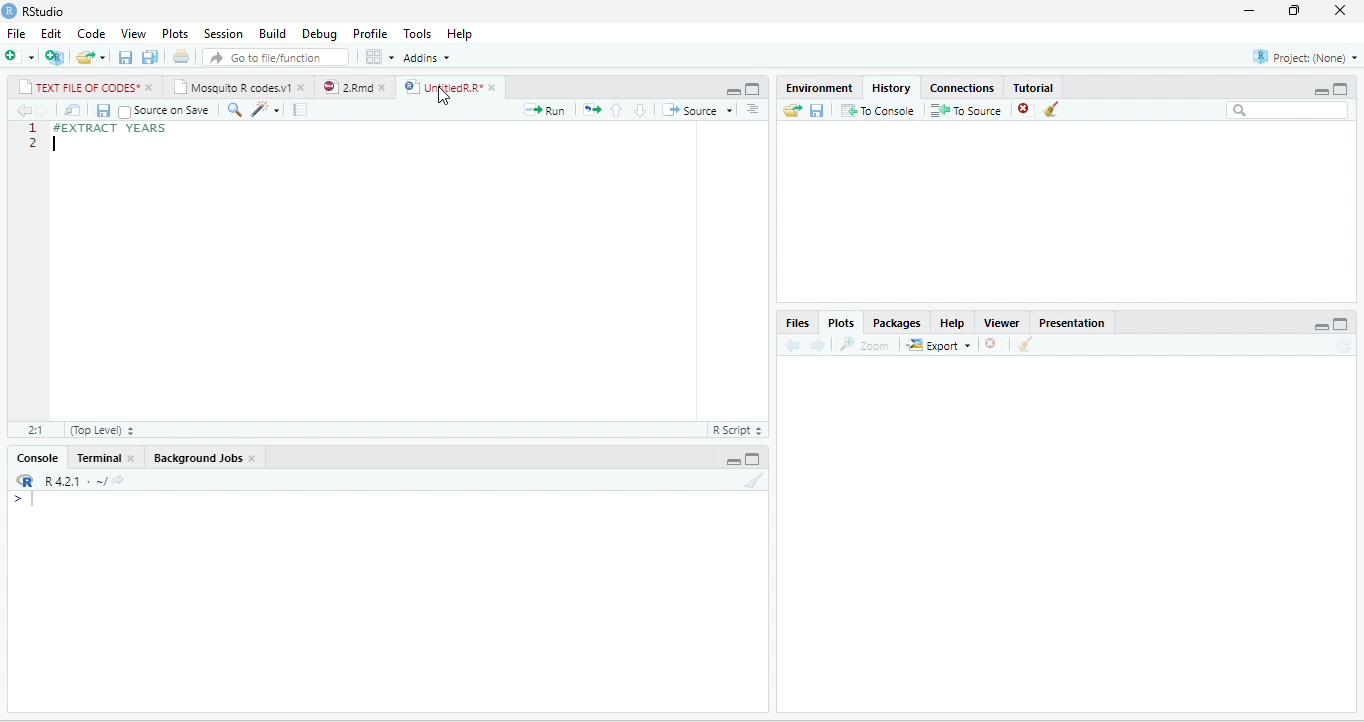 The width and height of the screenshot is (1364, 722). Describe the element at coordinates (753, 89) in the screenshot. I see `maximize` at that location.